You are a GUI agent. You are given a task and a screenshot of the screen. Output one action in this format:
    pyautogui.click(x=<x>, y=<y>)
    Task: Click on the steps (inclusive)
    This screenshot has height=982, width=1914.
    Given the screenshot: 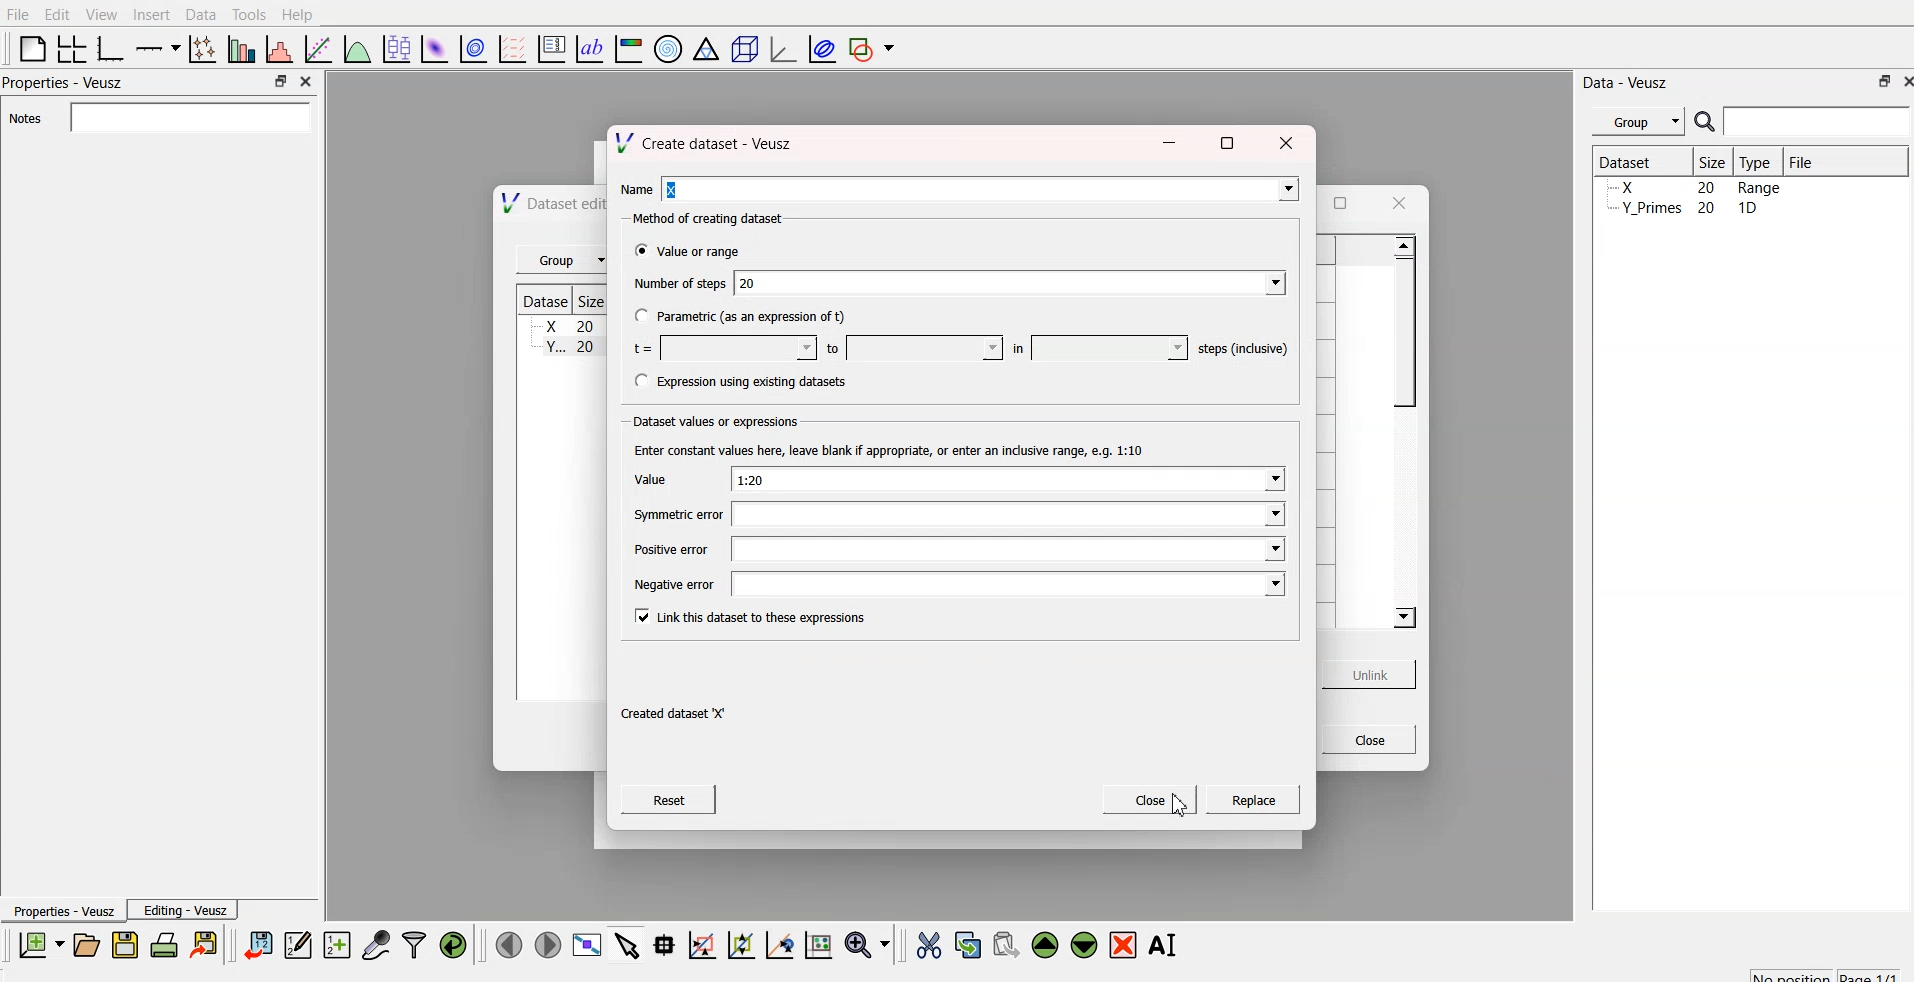 What is the action you would take?
    pyautogui.click(x=1242, y=350)
    